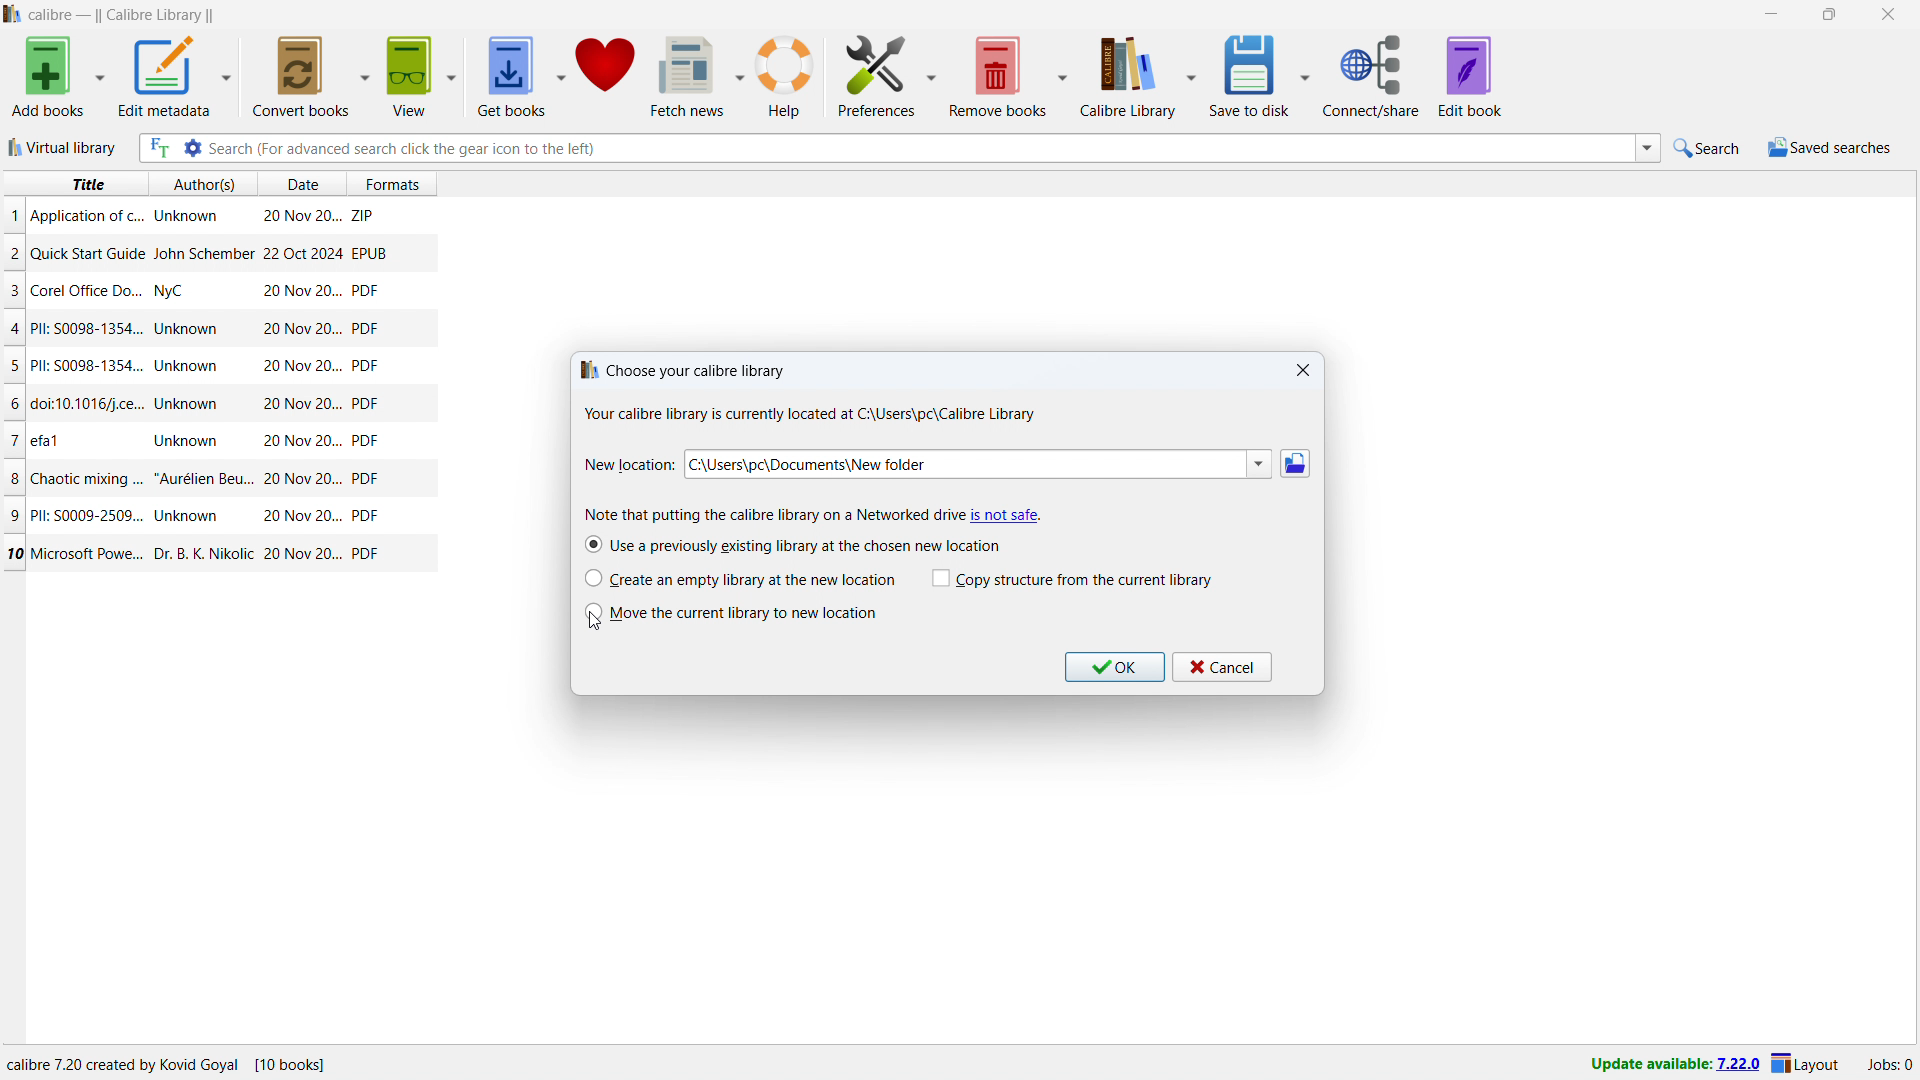 This screenshot has height=1080, width=1920. What do you see at coordinates (364, 212) in the screenshot?
I see `ZIP` at bounding box center [364, 212].